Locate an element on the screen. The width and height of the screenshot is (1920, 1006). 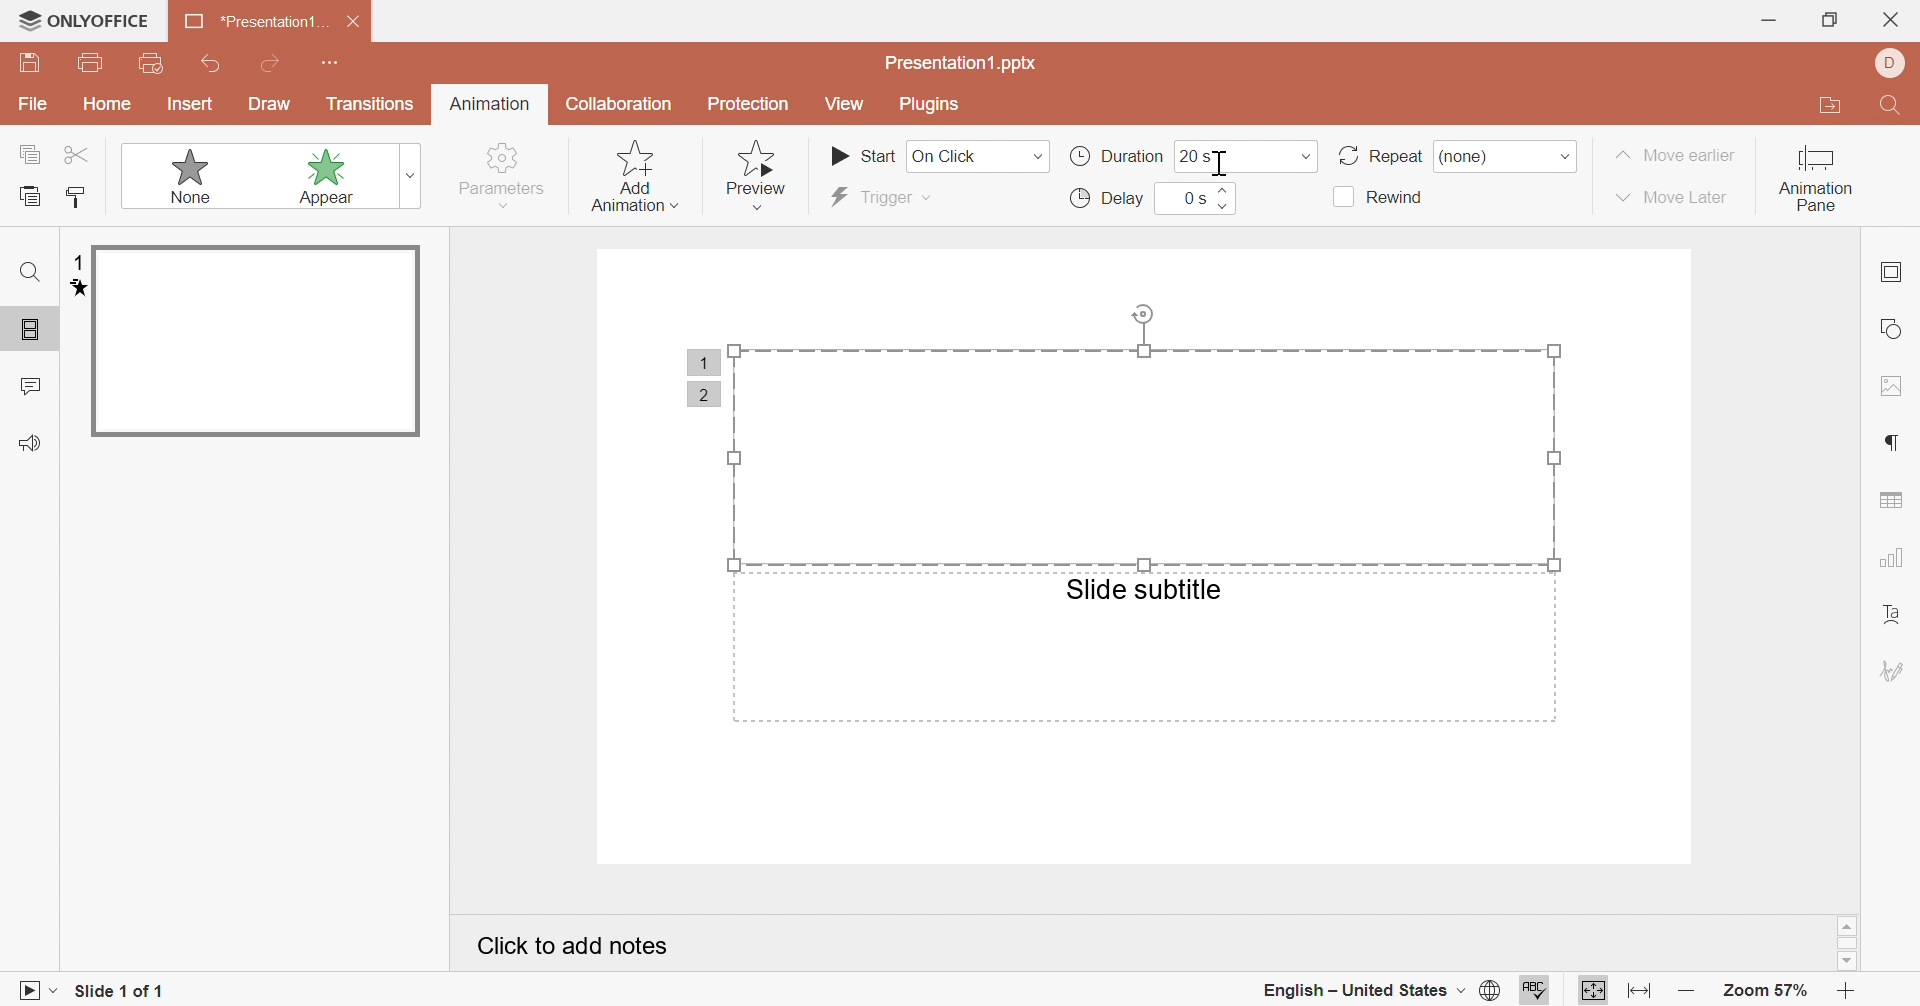
undo is located at coordinates (211, 63).